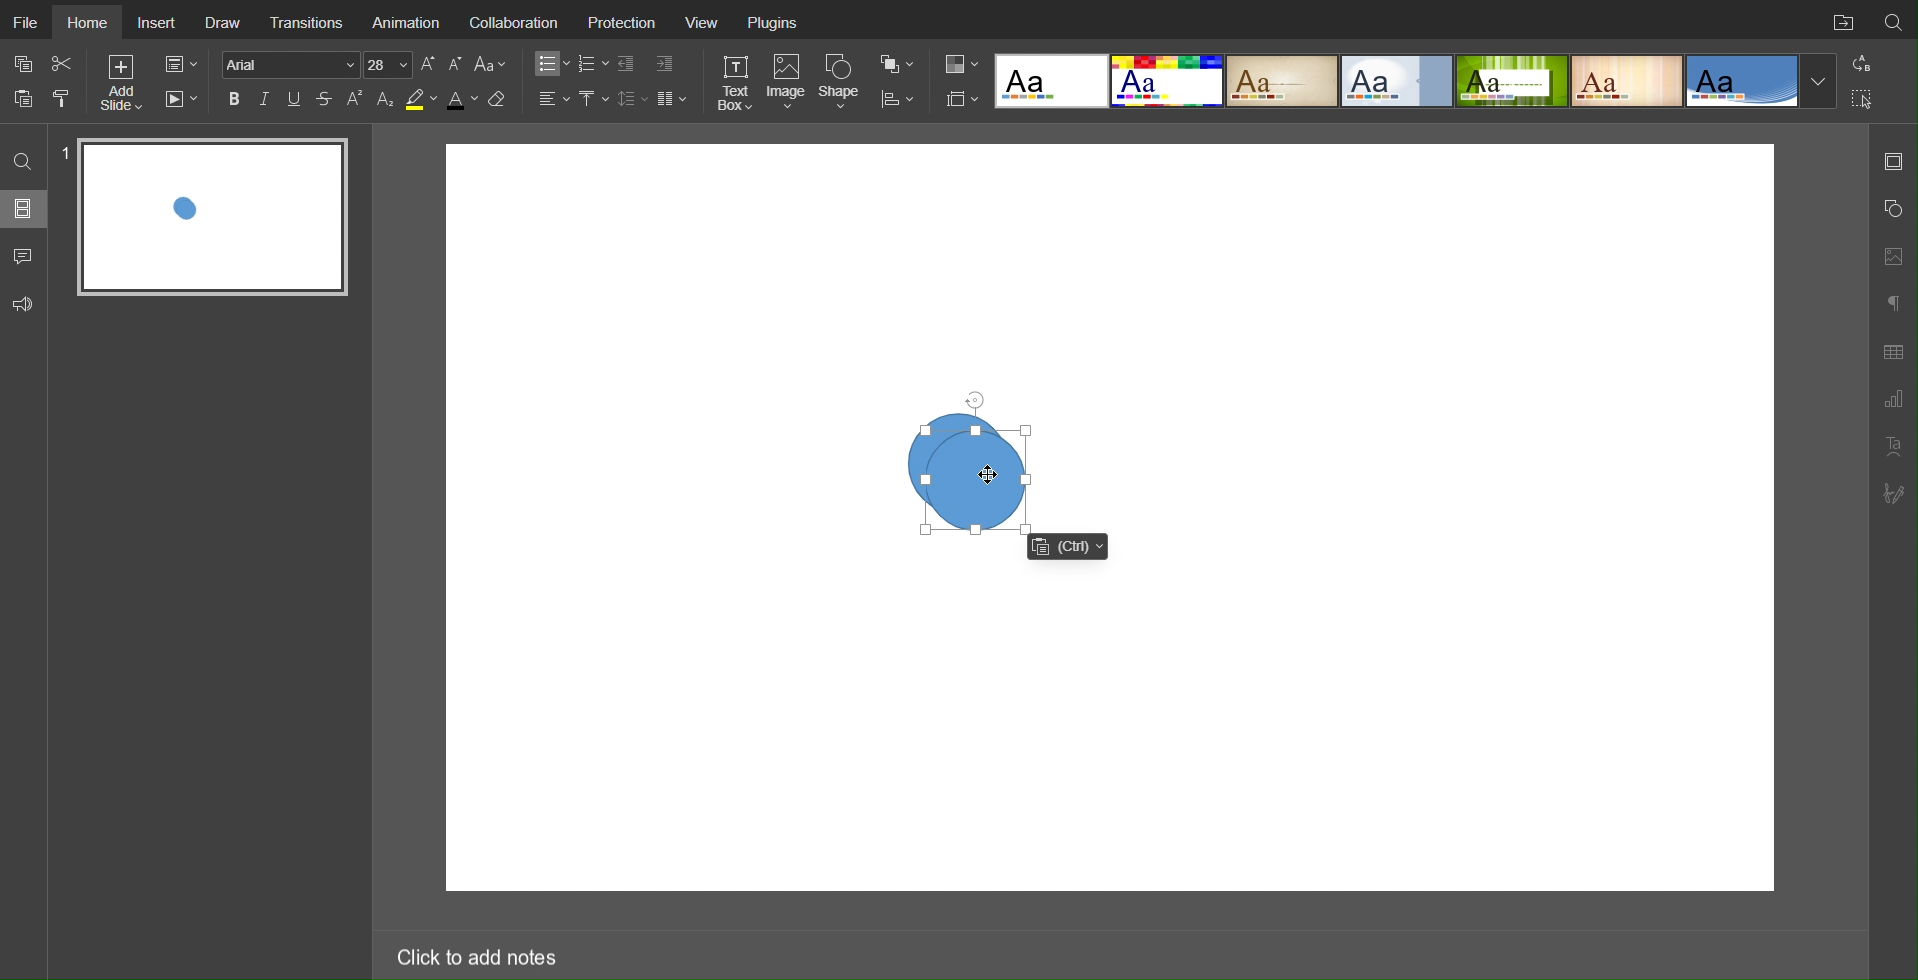 The width and height of the screenshot is (1918, 980). I want to click on Font Settings, so click(314, 64).